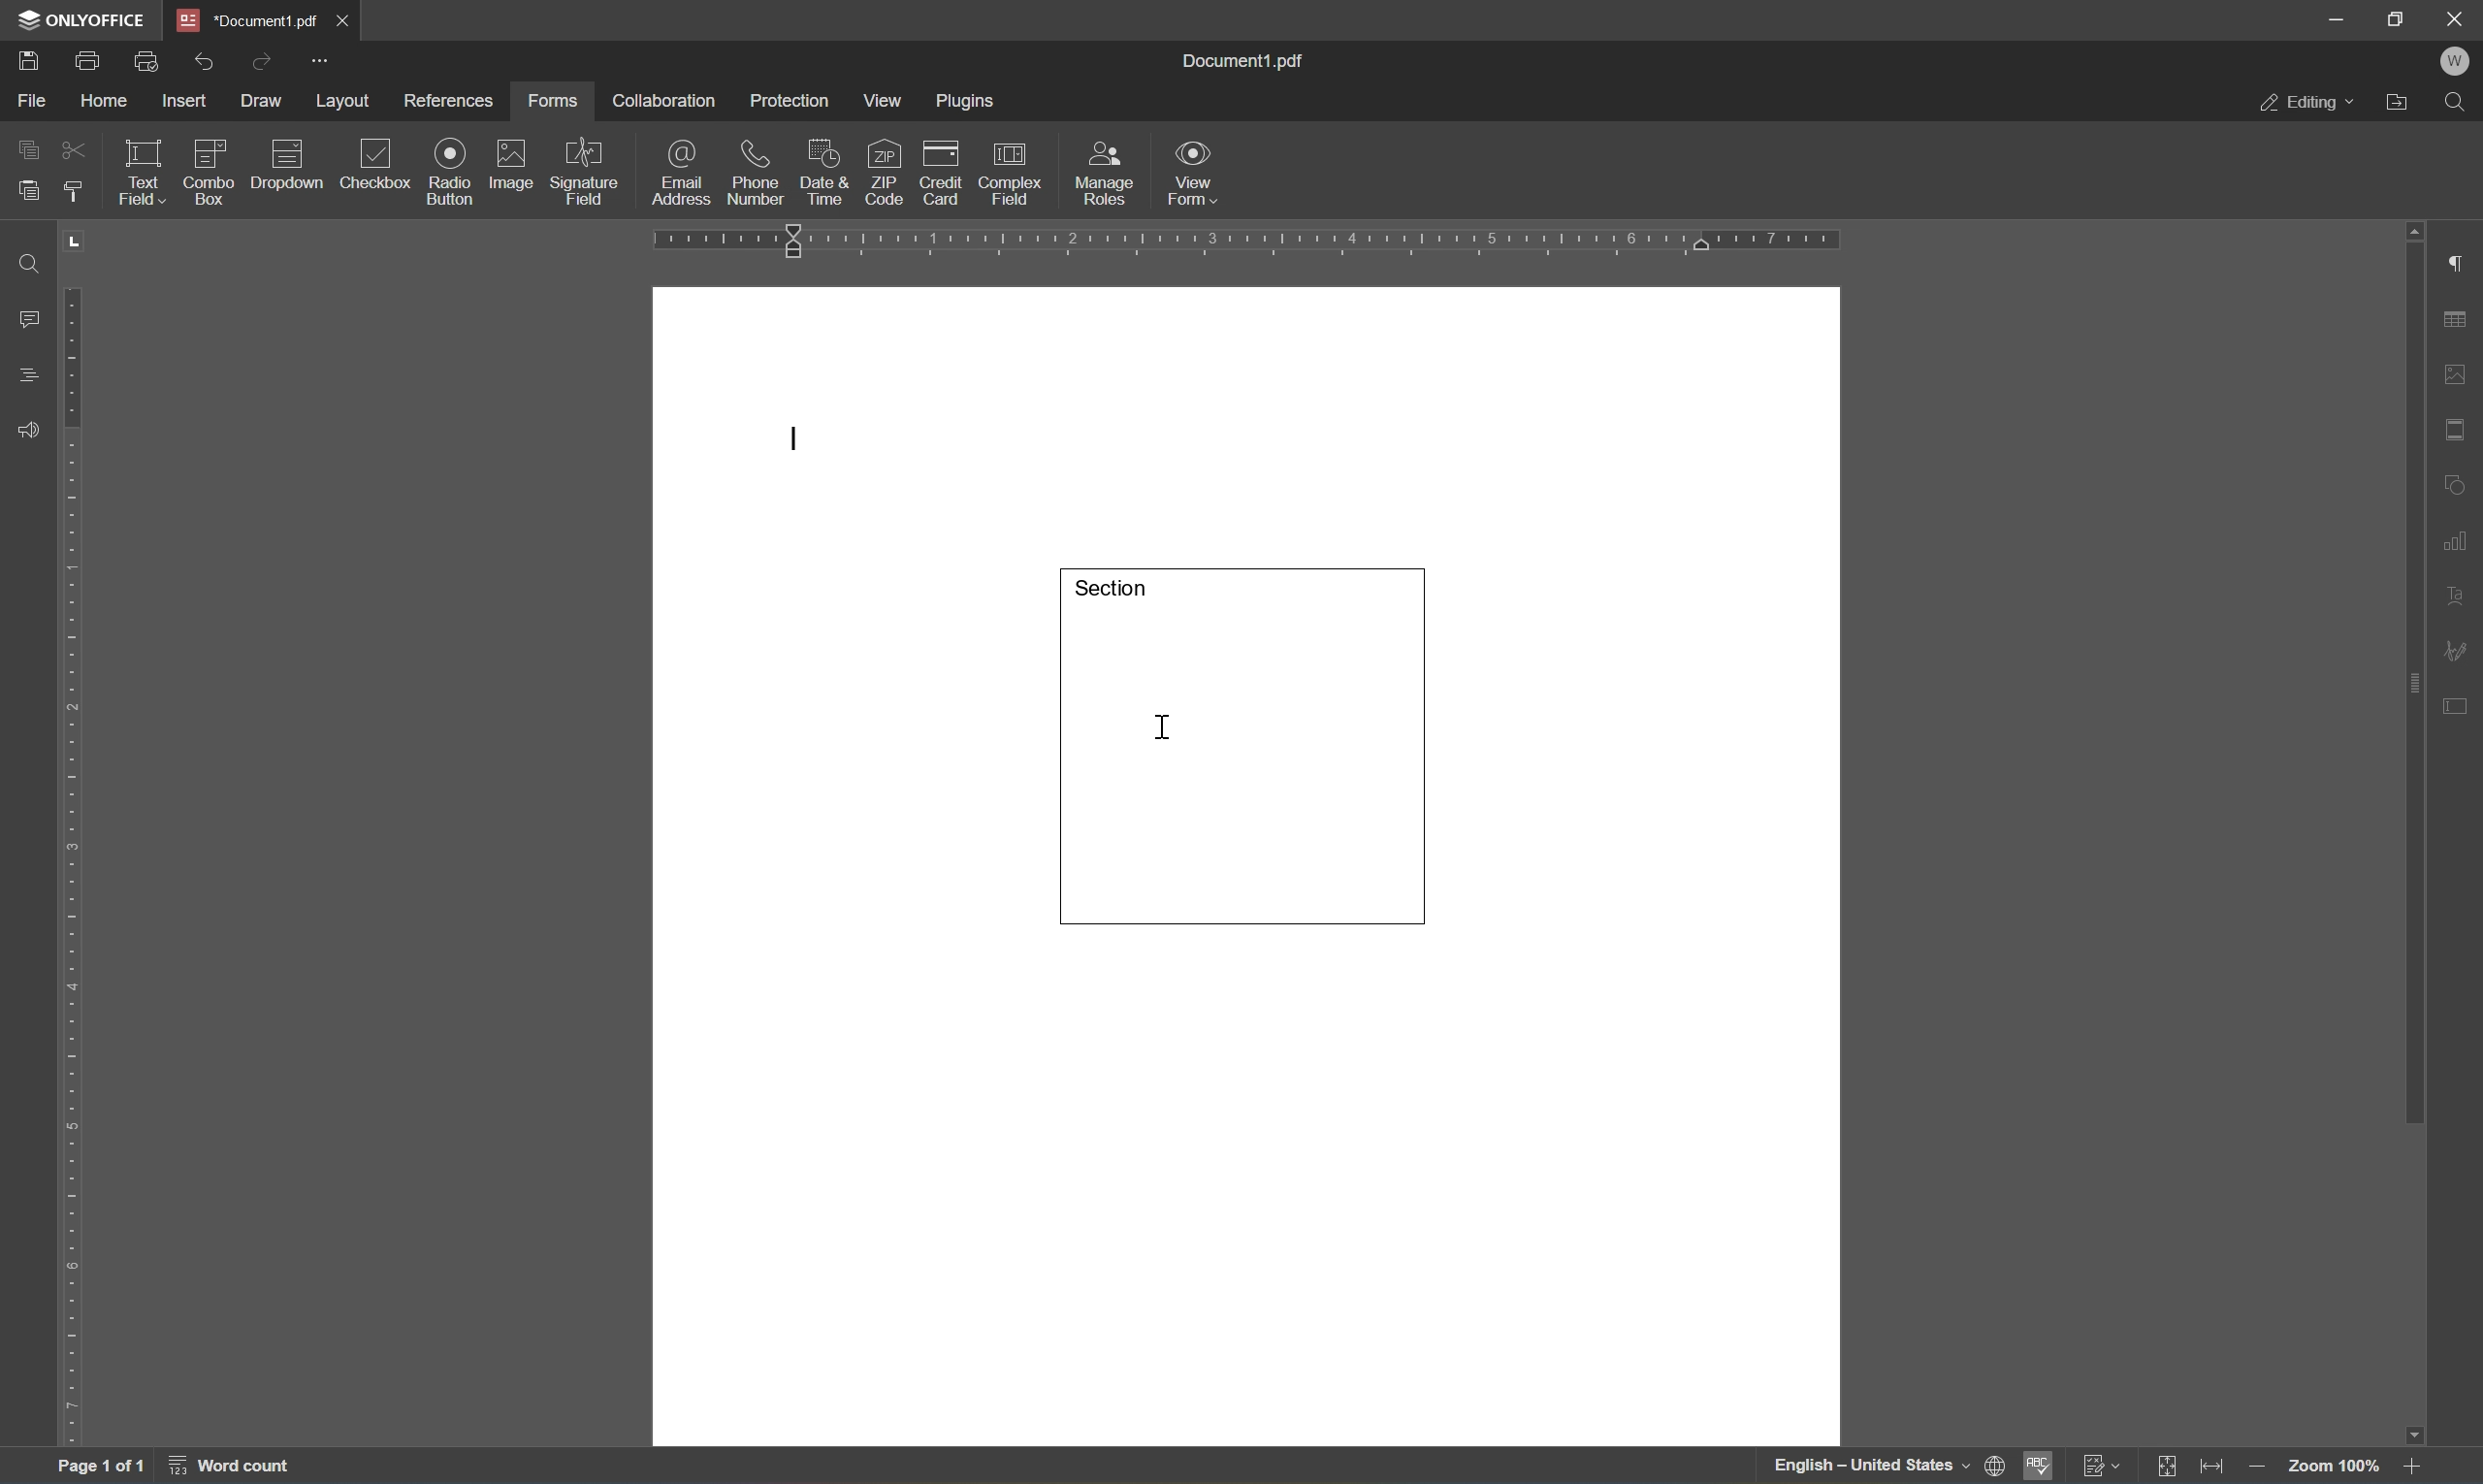  Describe the element at coordinates (2412, 673) in the screenshot. I see `scroll bar` at that location.